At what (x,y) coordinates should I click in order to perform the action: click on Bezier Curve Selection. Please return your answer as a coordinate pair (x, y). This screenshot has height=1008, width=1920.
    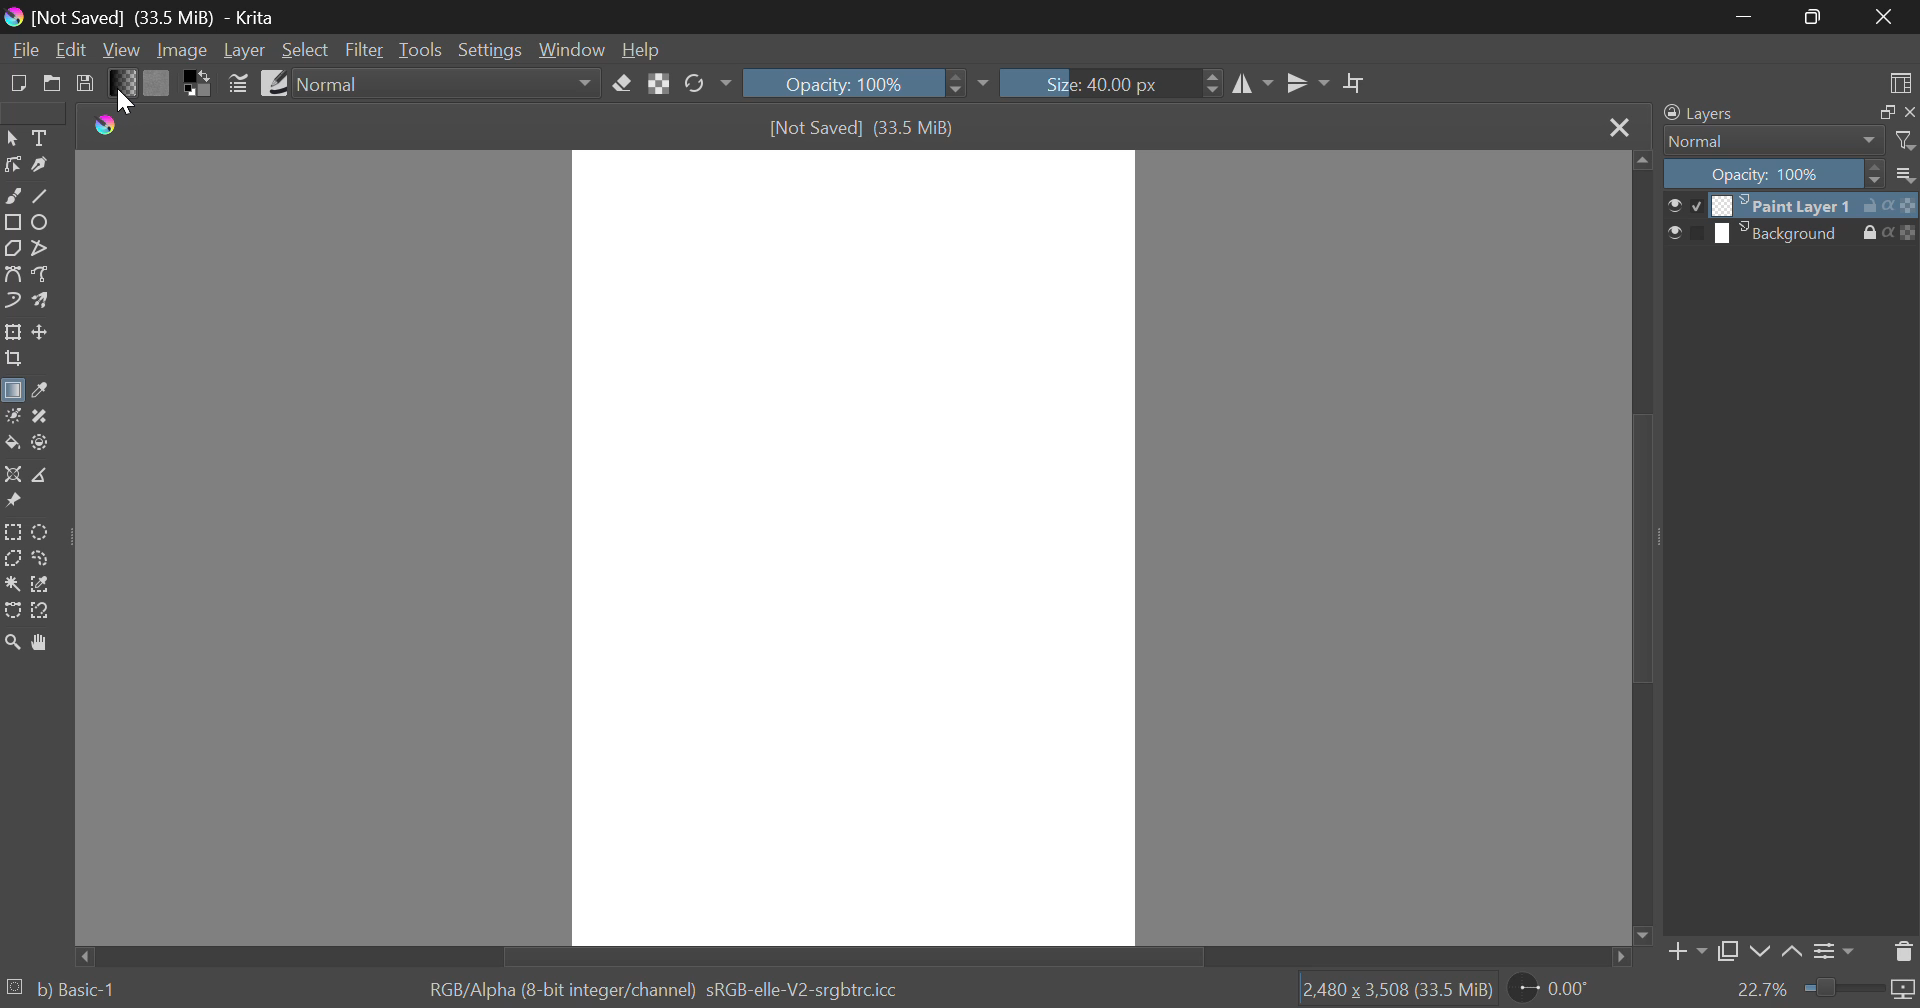
    Looking at the image, I should click on (12, 608).